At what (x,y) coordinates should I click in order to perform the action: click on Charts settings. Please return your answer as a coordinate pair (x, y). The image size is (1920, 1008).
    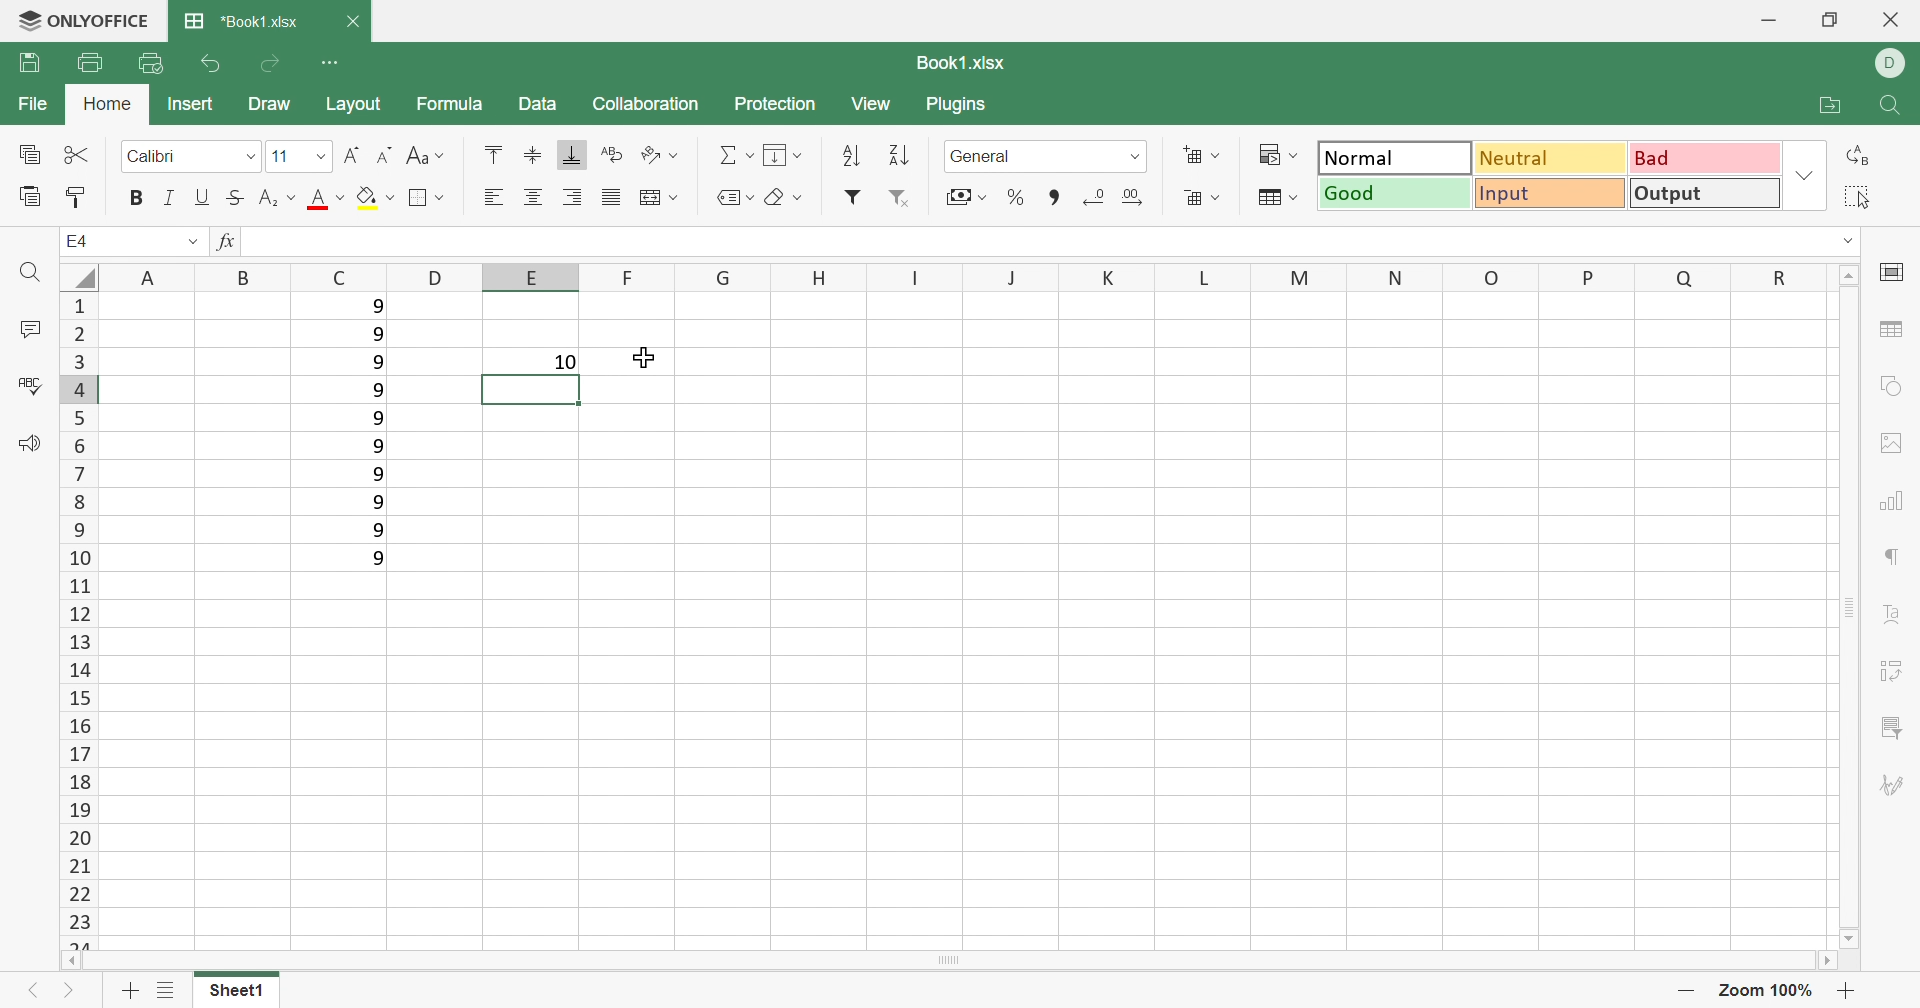
    Looking at the image, I should click on (1895, 503).